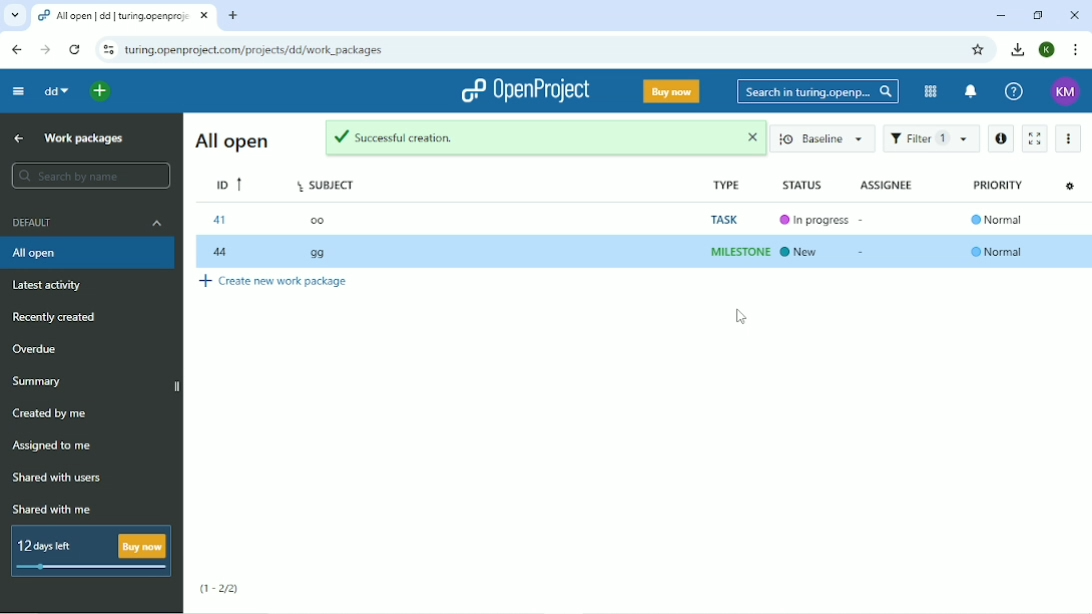  Describe the element at coordinates (37, 381) in the screenshot. I see `Summary` at that location.